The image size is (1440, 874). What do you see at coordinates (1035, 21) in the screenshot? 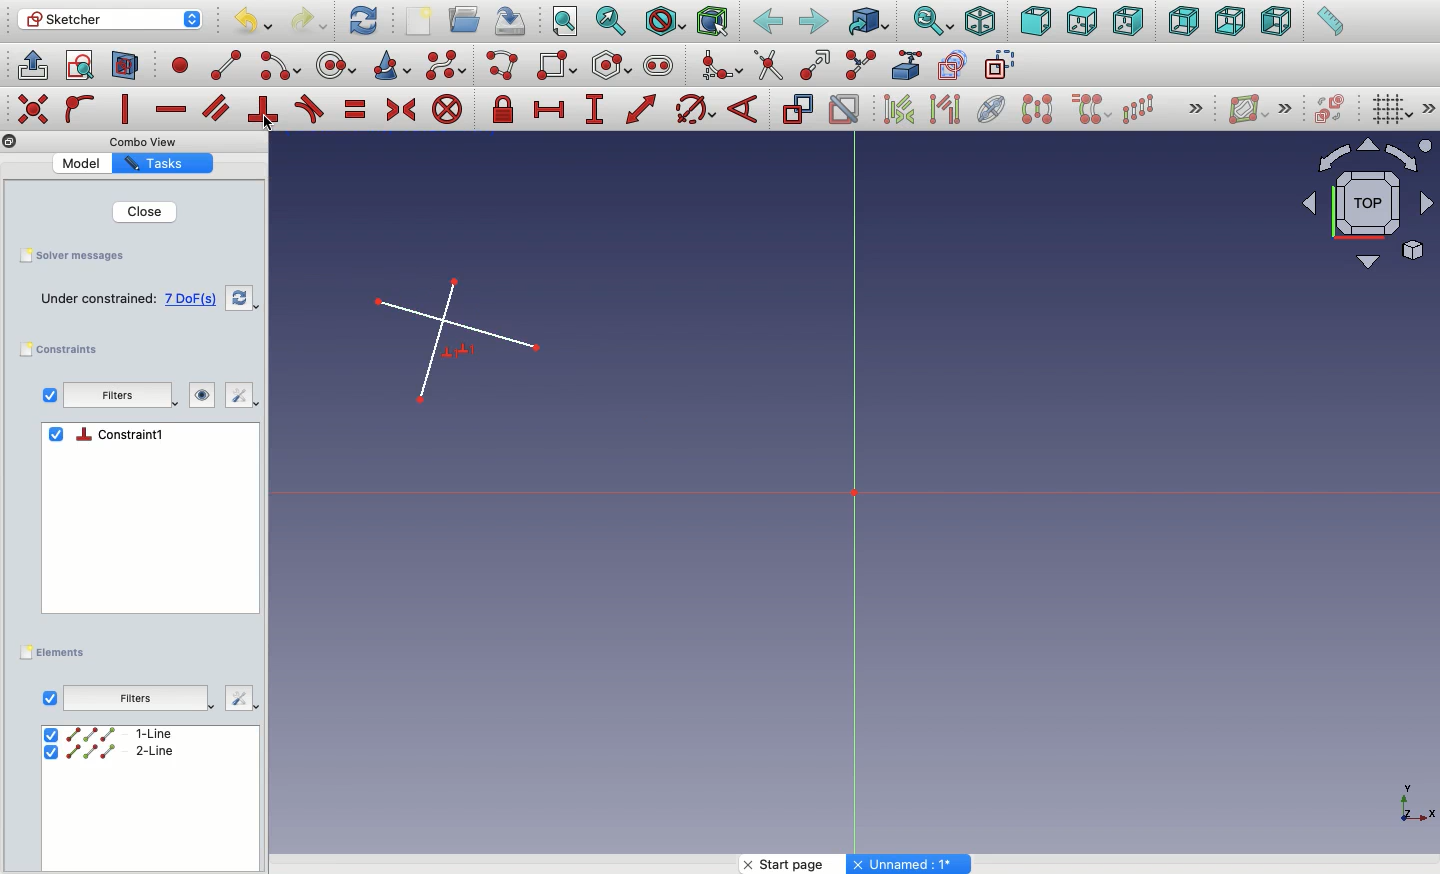
I see `Front` at bounding box center [1035, 21].